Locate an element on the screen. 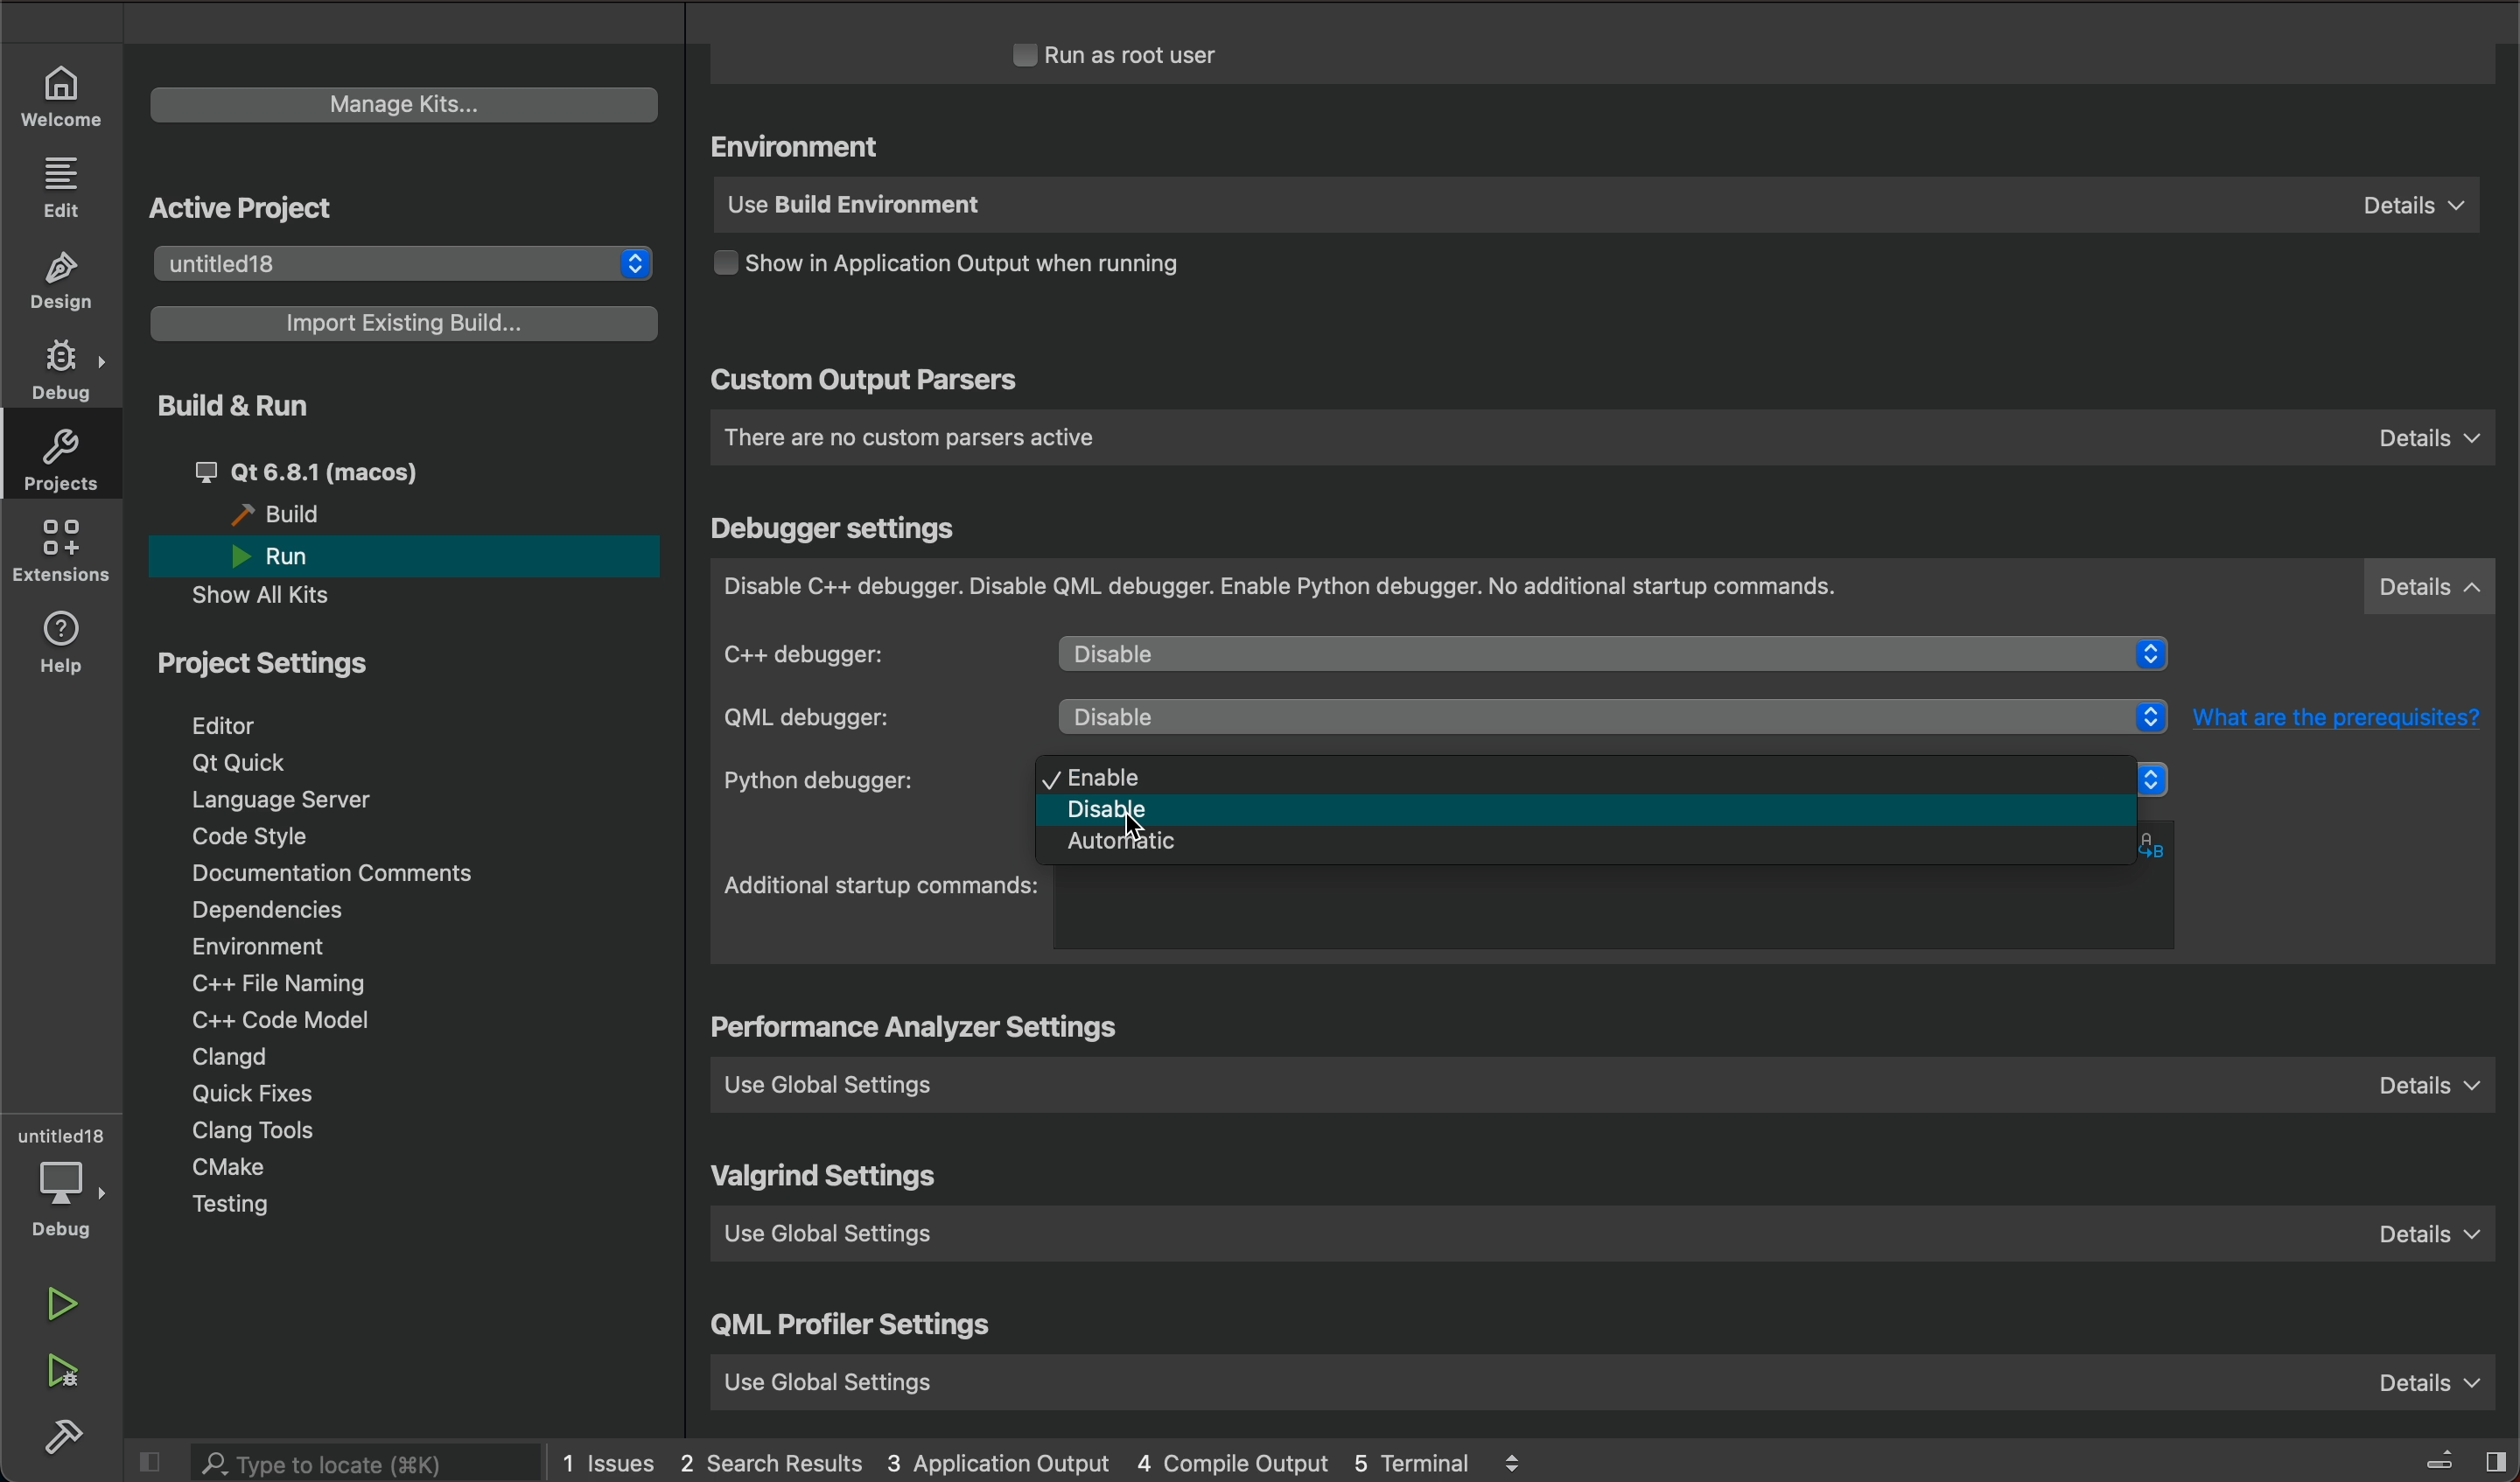  qt  is located at coordinates (246, 761).